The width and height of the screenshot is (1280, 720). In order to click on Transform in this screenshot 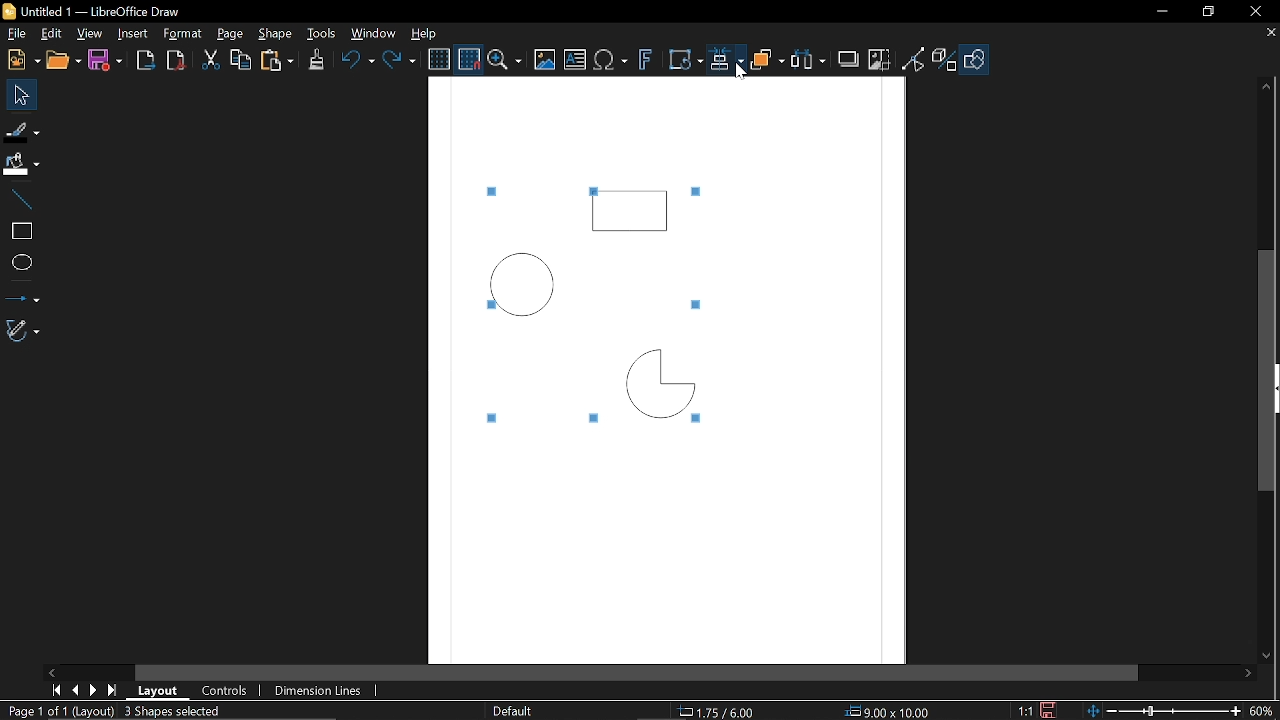, I will do `click(686, 60)`.